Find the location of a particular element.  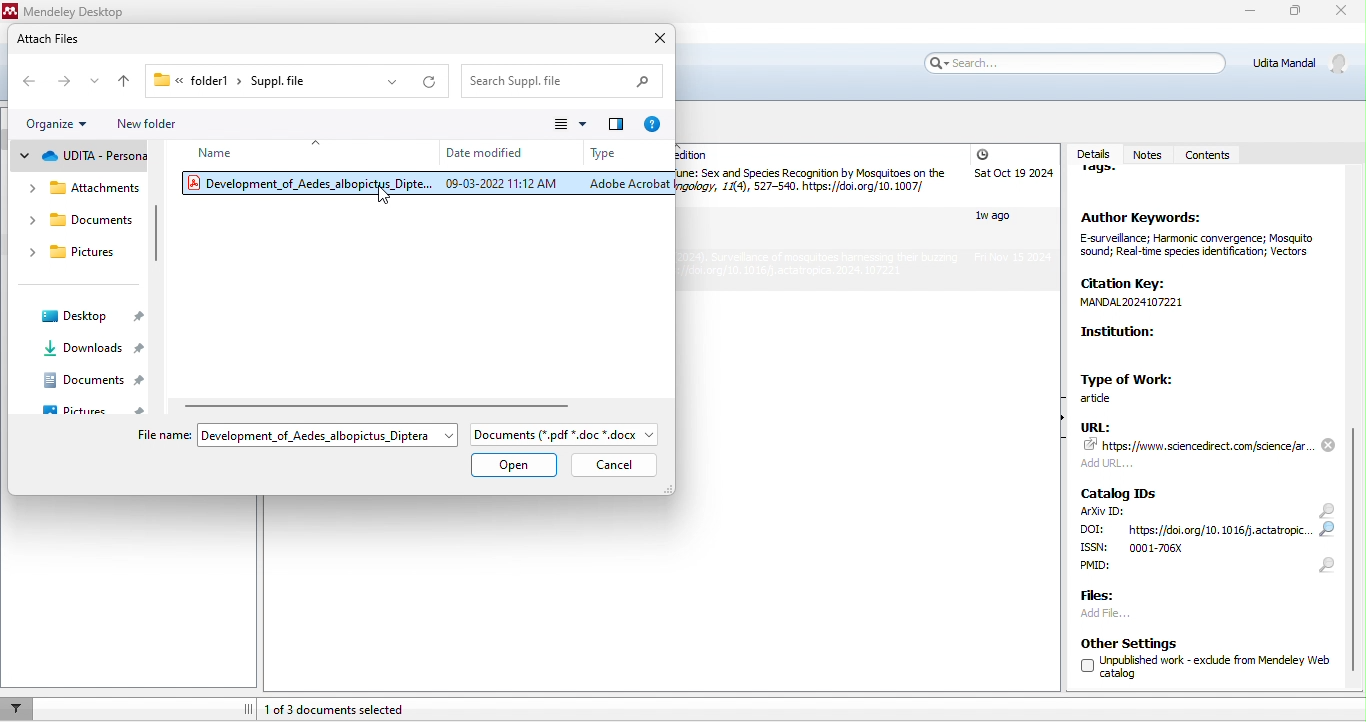

cancel is located at coordinates (613, 465).